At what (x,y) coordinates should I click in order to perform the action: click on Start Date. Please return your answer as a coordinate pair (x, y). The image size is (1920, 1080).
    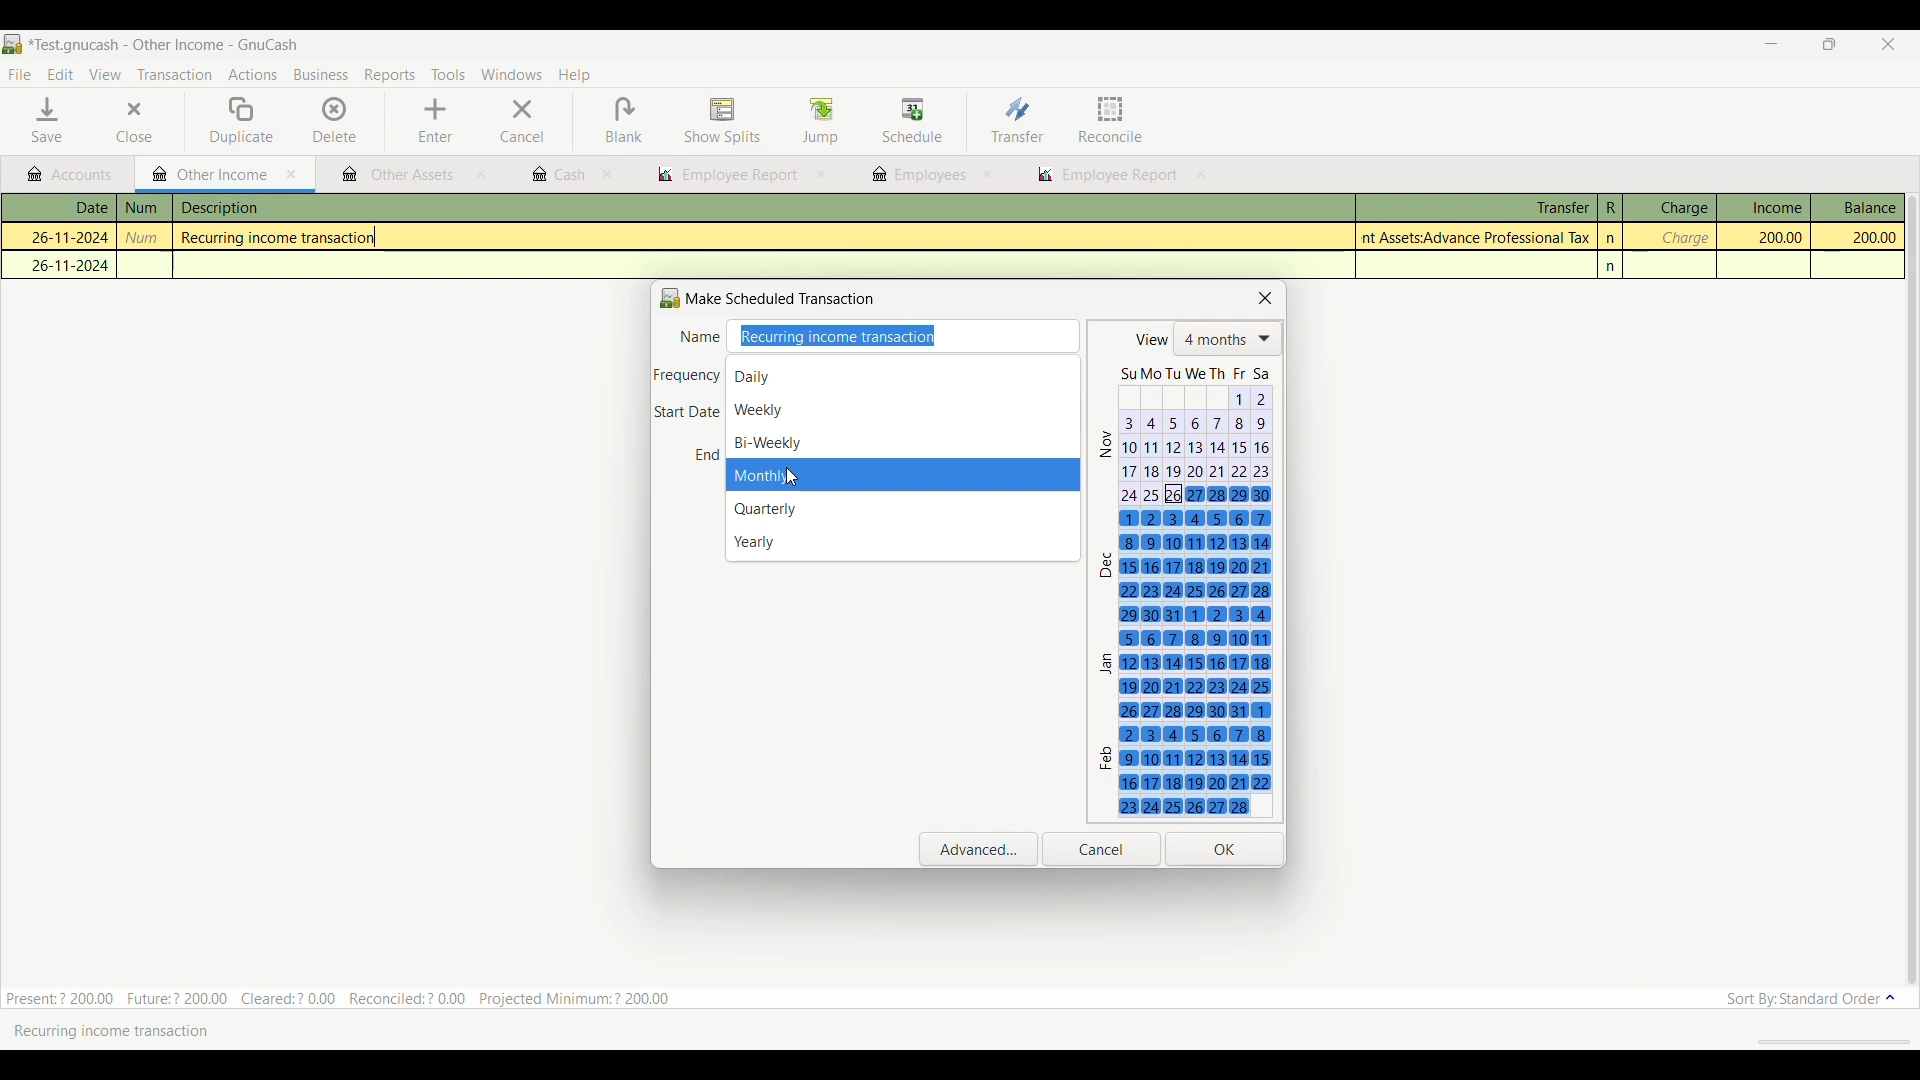
    Looking at the image, I should click on (687, 411).